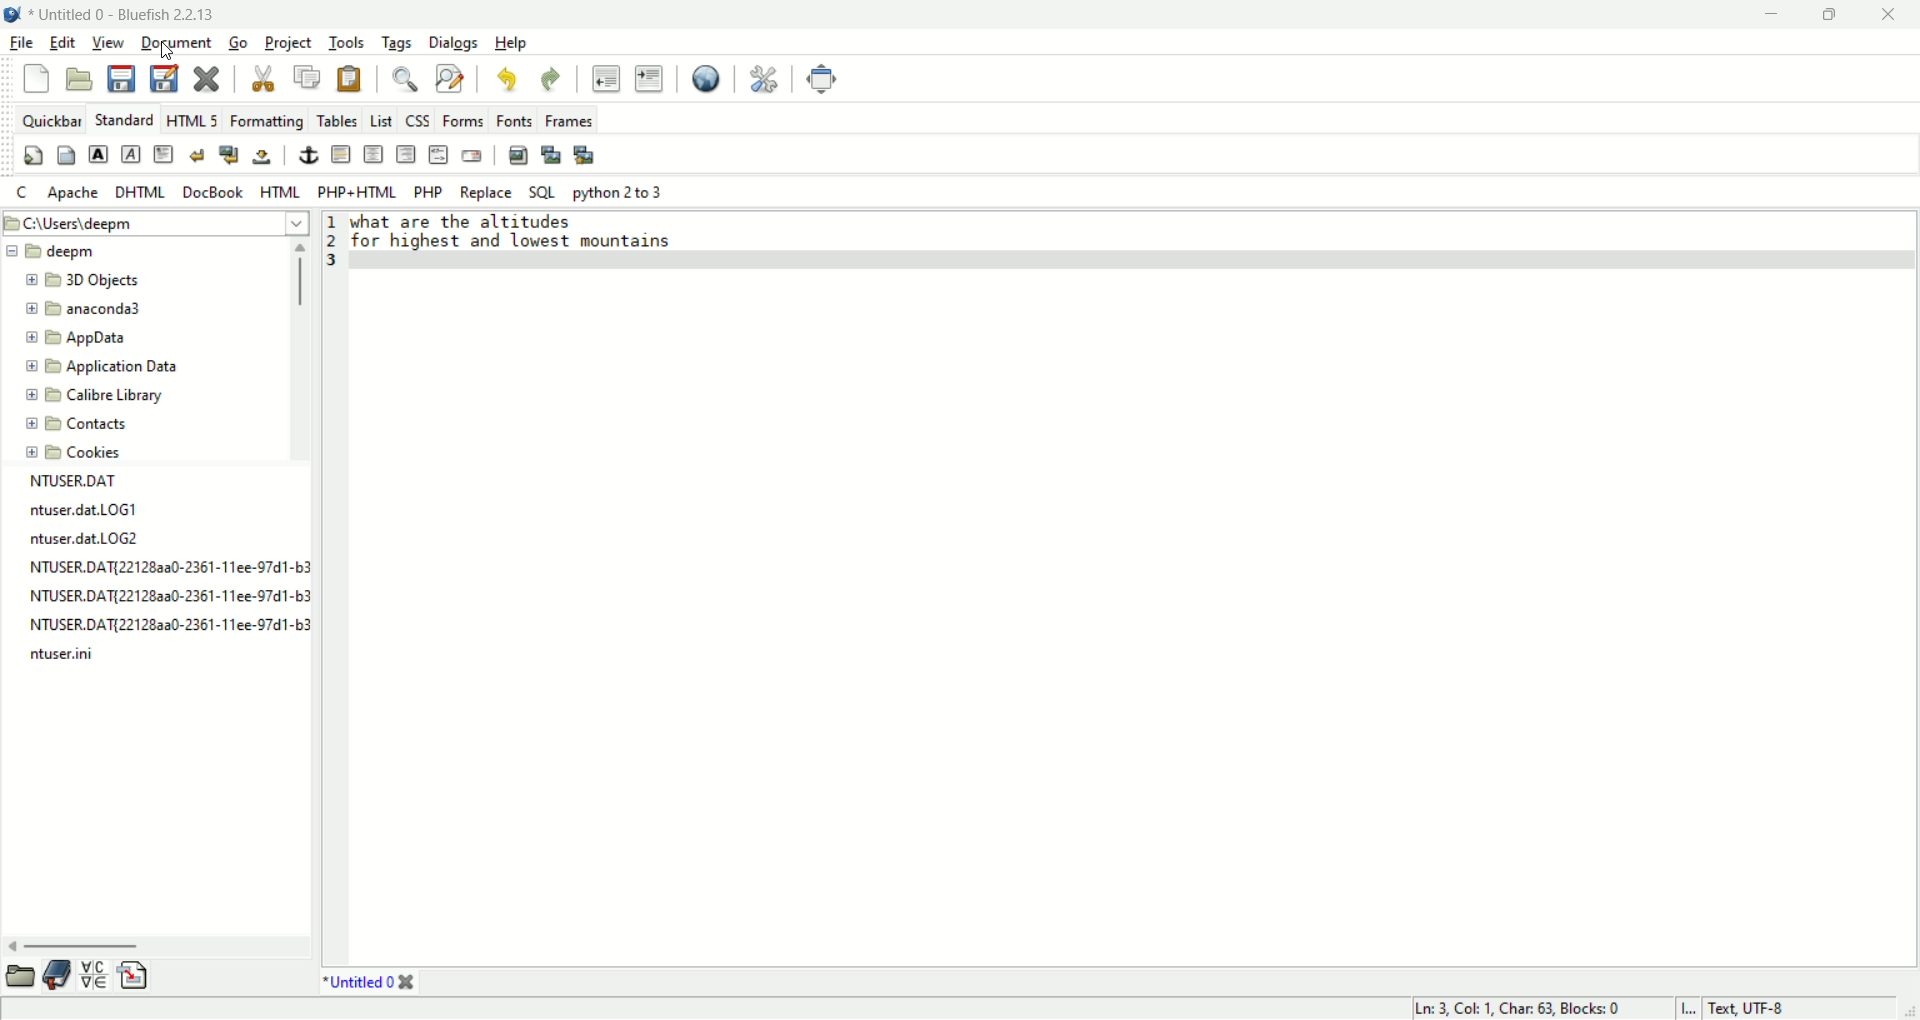 The height and width of the screenshot is (1020, 1920). Describe the element at coordinates (337, 120) in the screenshot. I see `tables` at that location.